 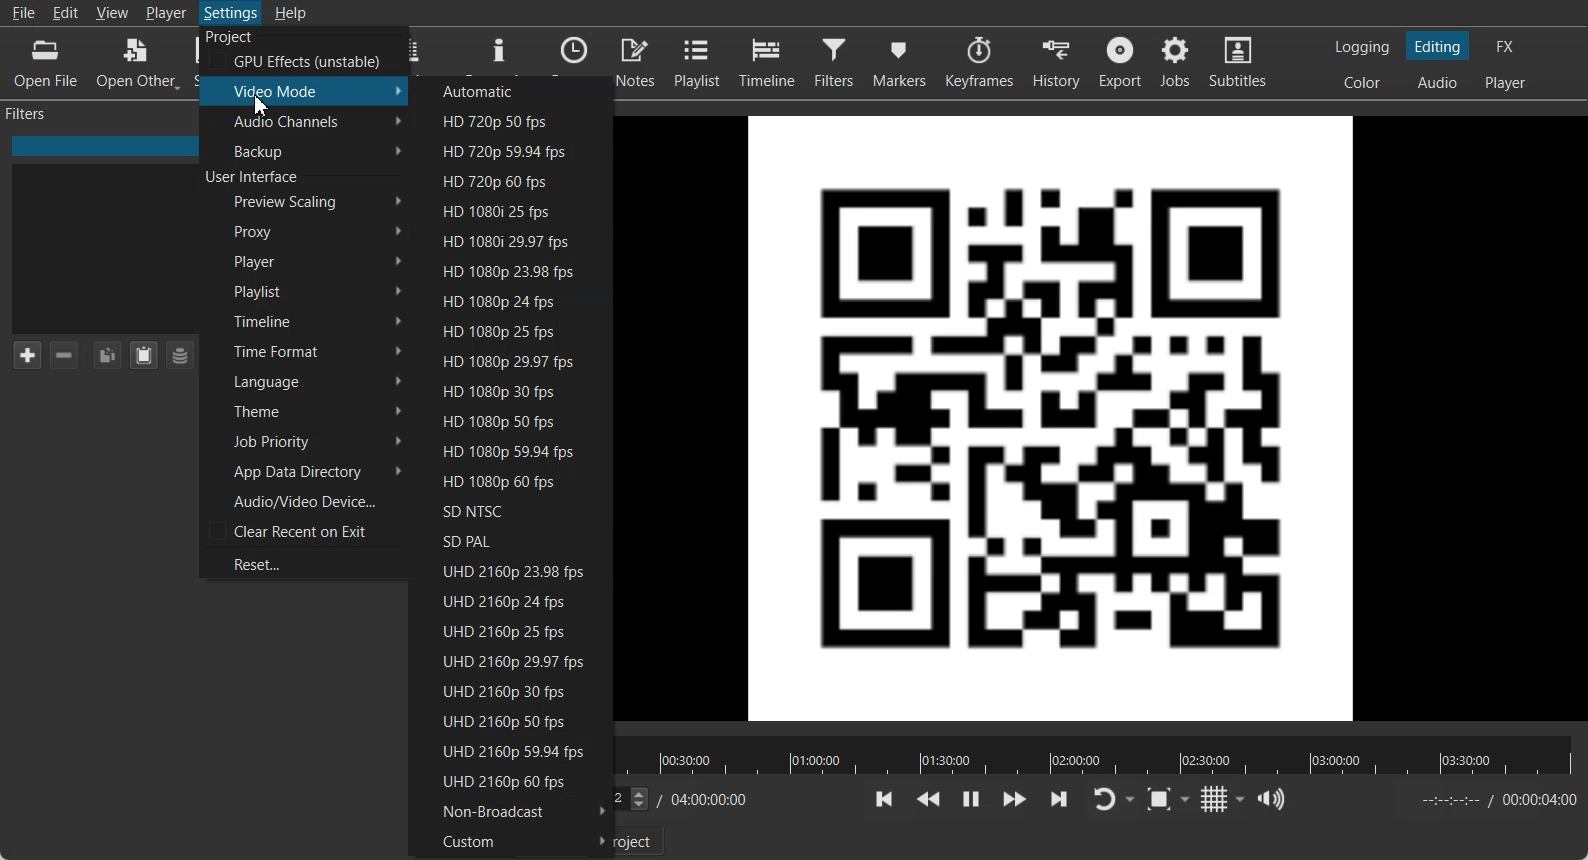 What do you see at coordinates (503, 630) in the screenshot?
I see `UHD 2160p 25 fps` at bounding box center [503, 630].